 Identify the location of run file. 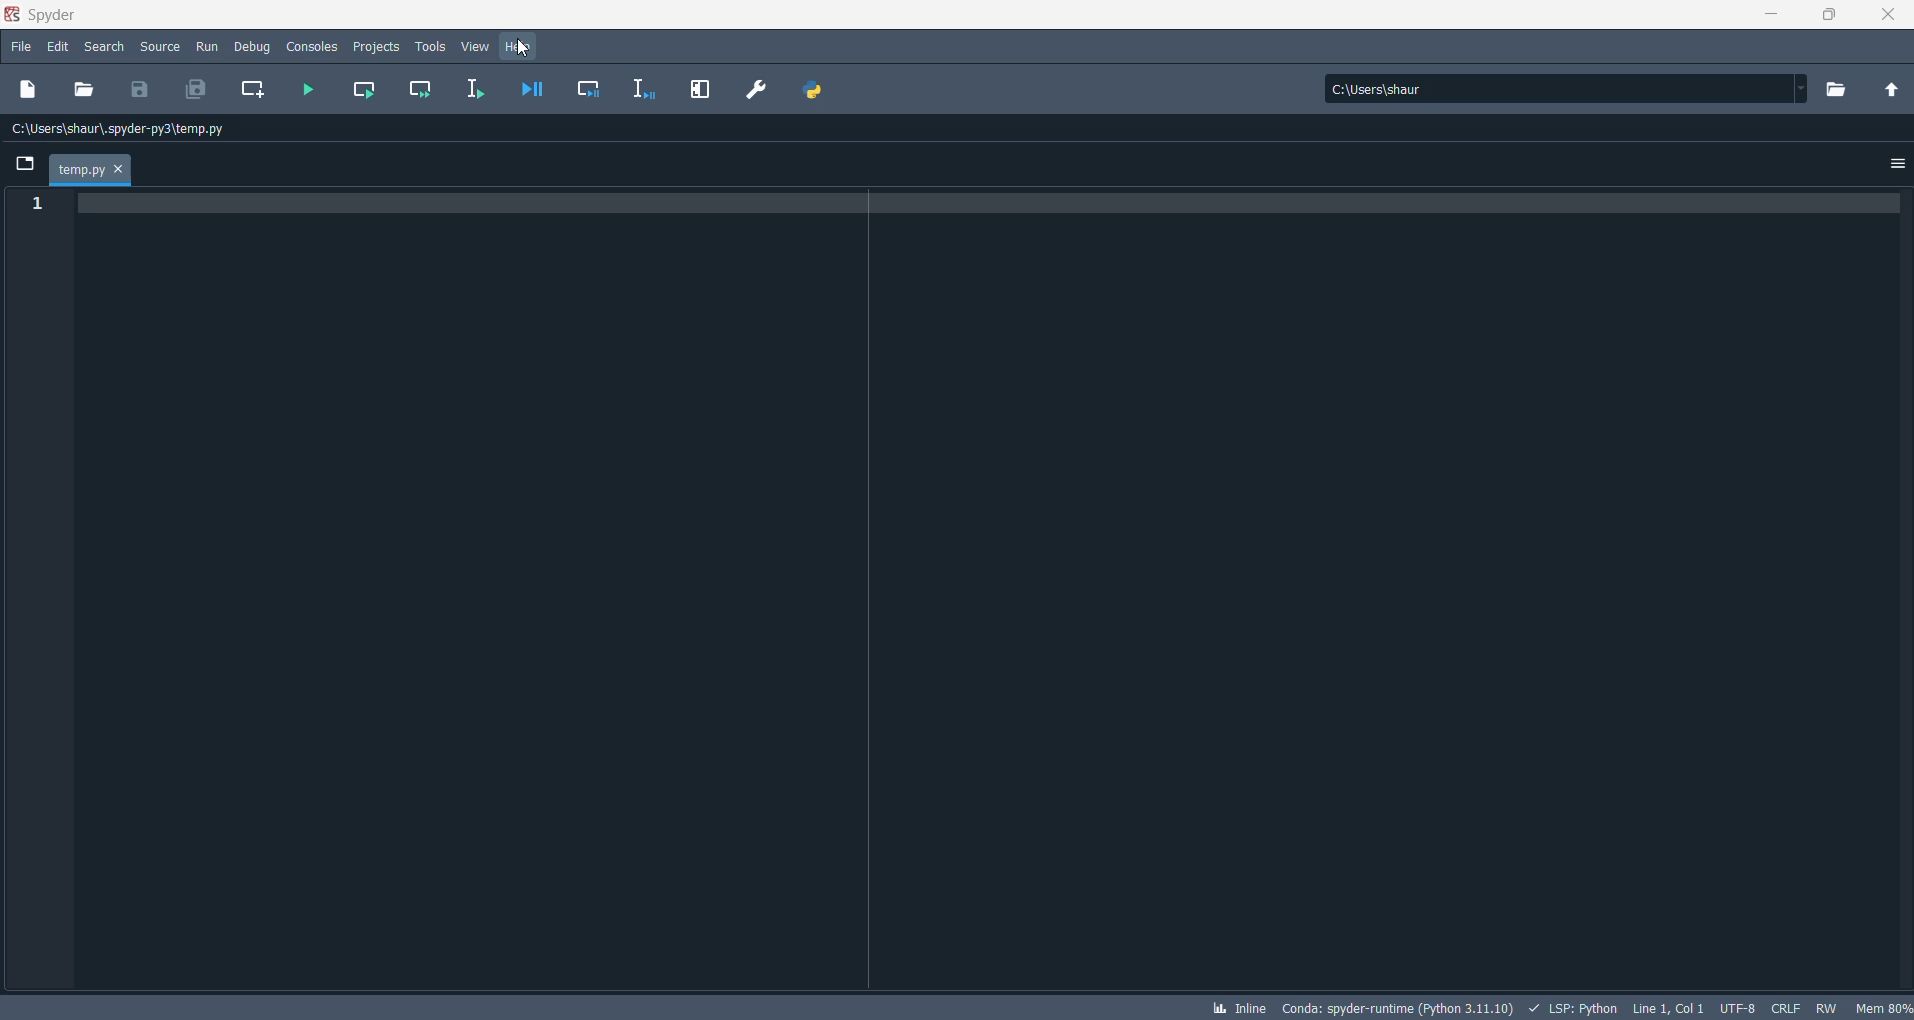
(309, 91).